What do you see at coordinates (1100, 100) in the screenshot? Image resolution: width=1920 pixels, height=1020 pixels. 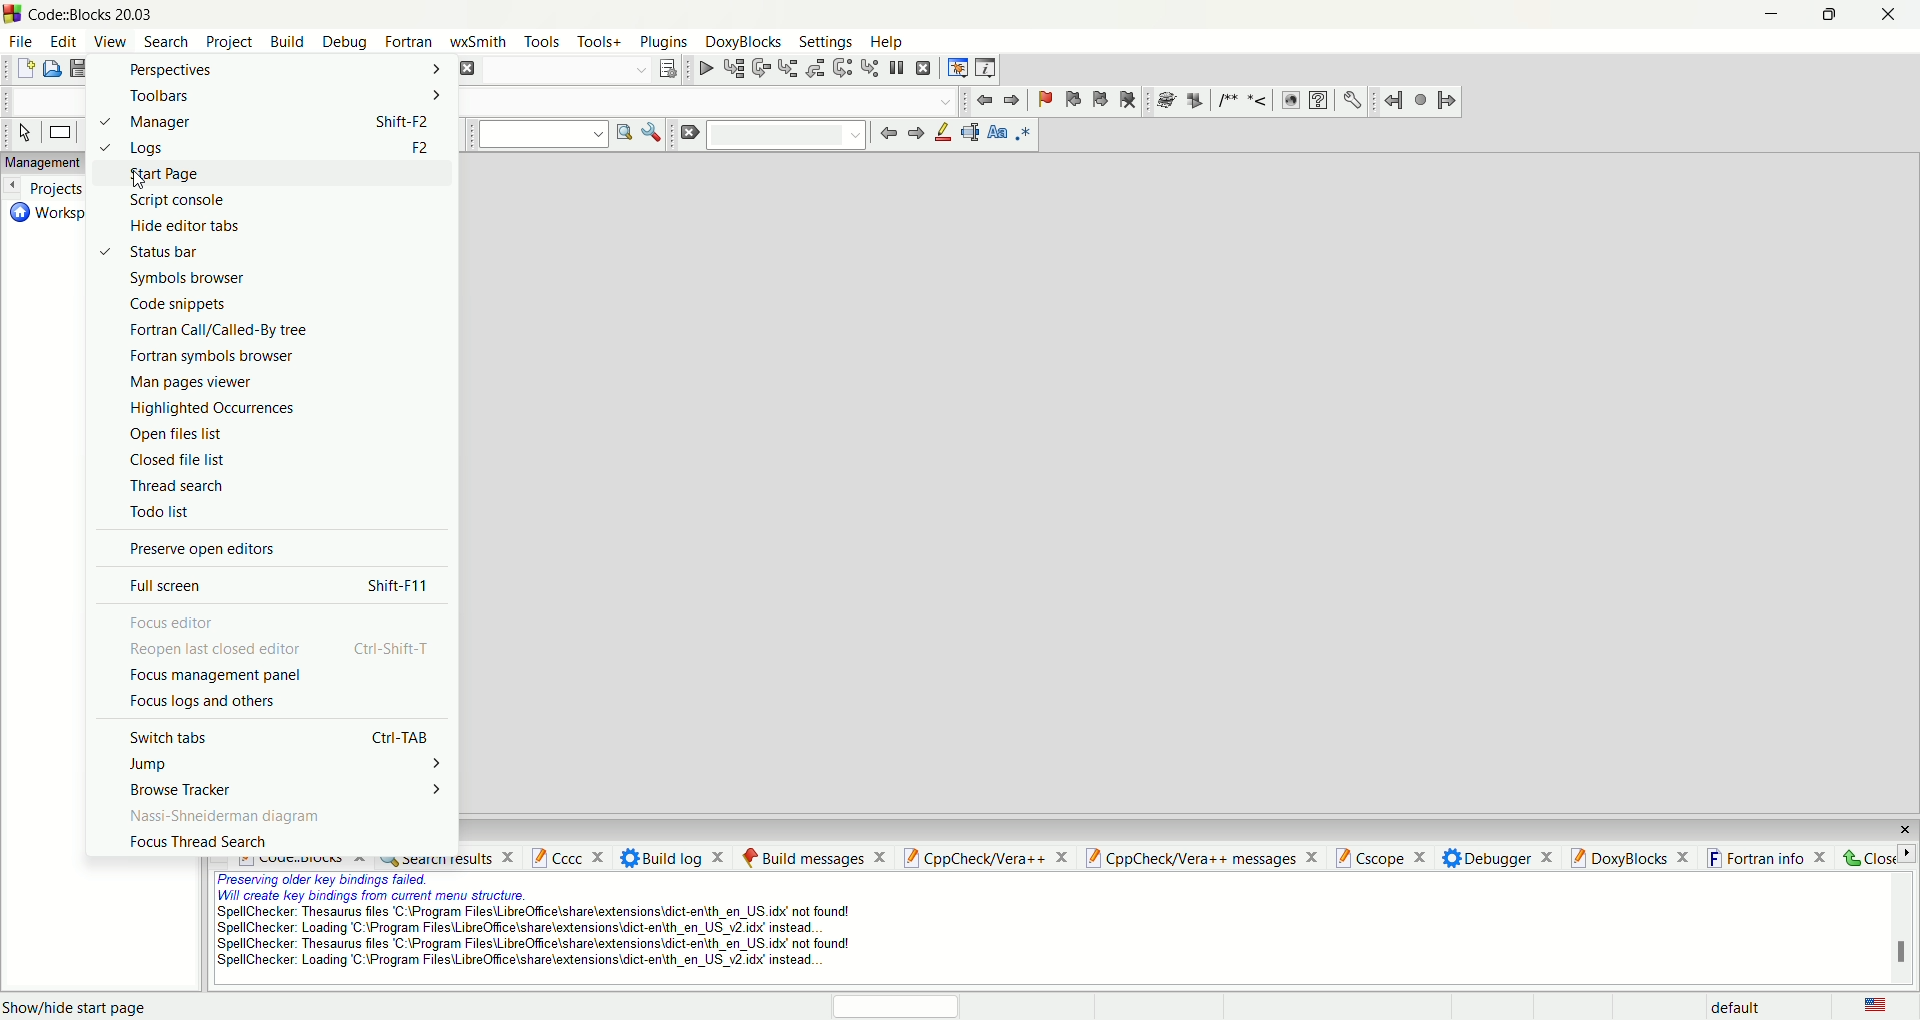 I see `next bookmark` at bounding box center [1100, 100].